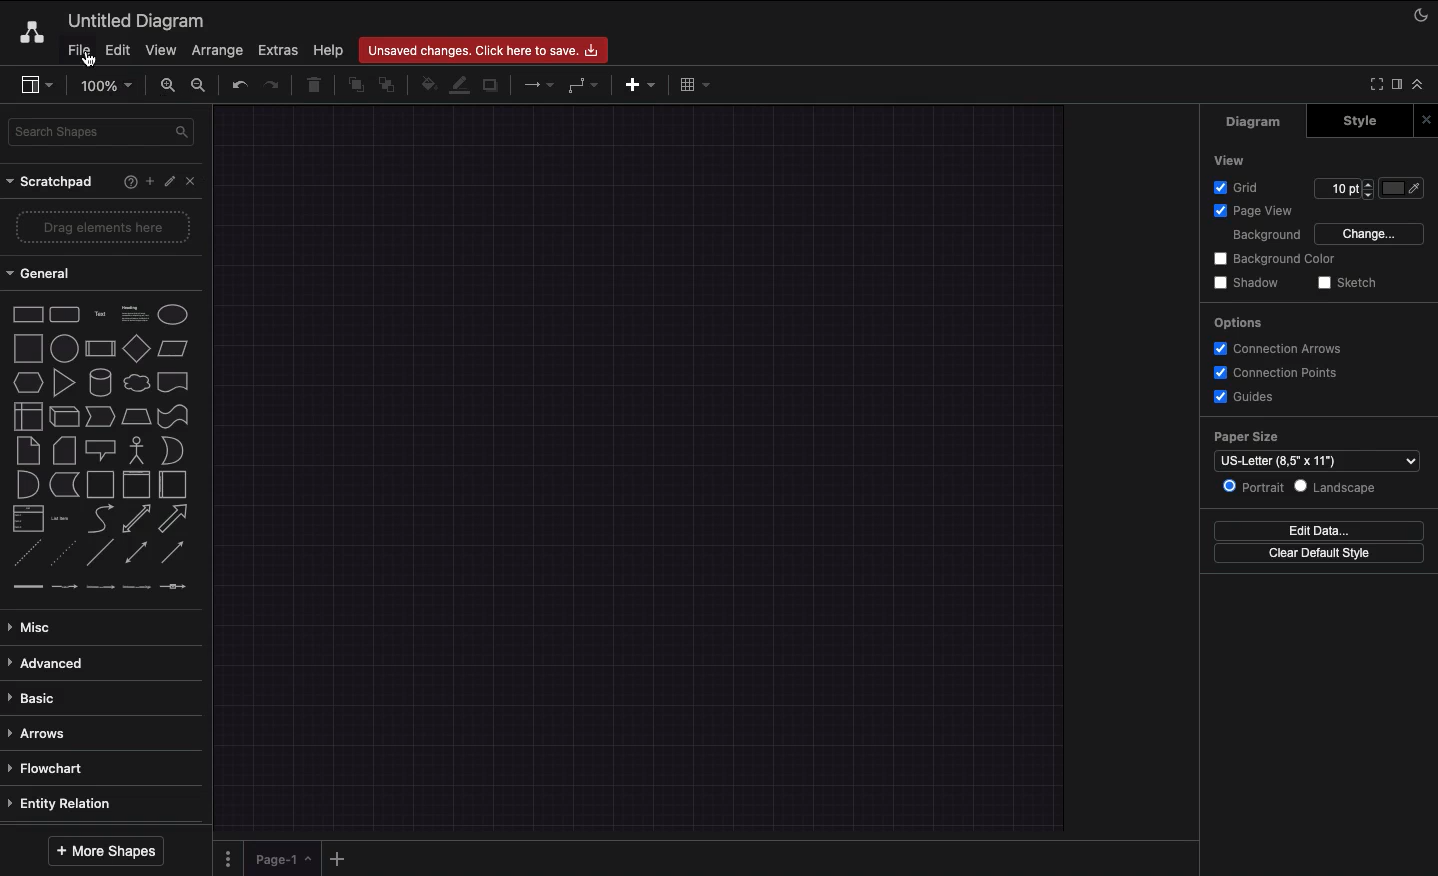 The width and height of the screenshot is (1438, 876). I want to click on Help, so click(328, 49).